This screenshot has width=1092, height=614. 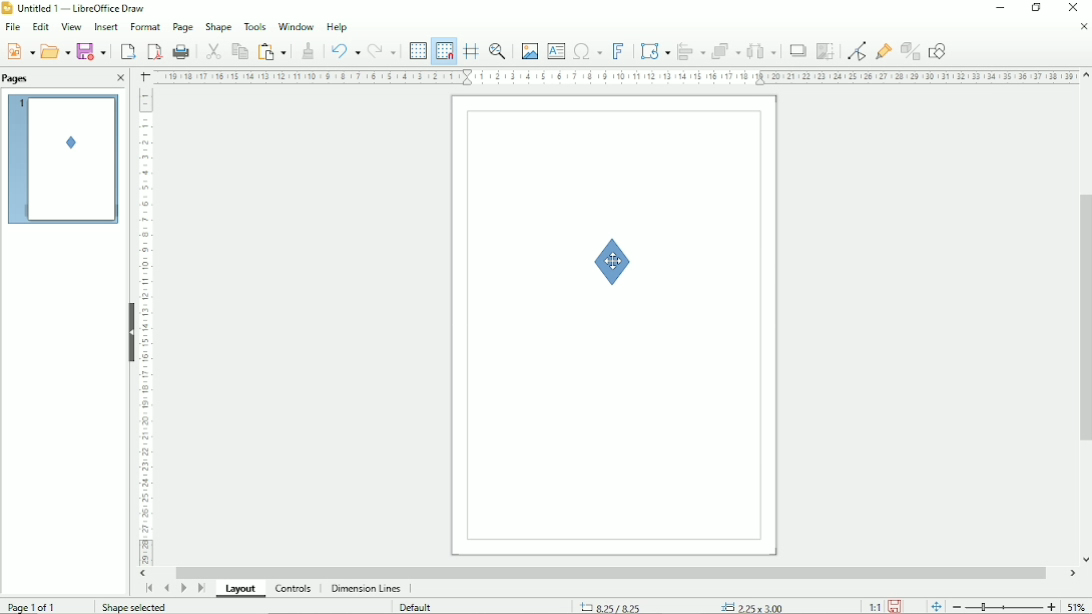 What do you see at coordinates (874, 606) in the screenshot?
I see `Scaling factor` at bounding box center [874, 606].